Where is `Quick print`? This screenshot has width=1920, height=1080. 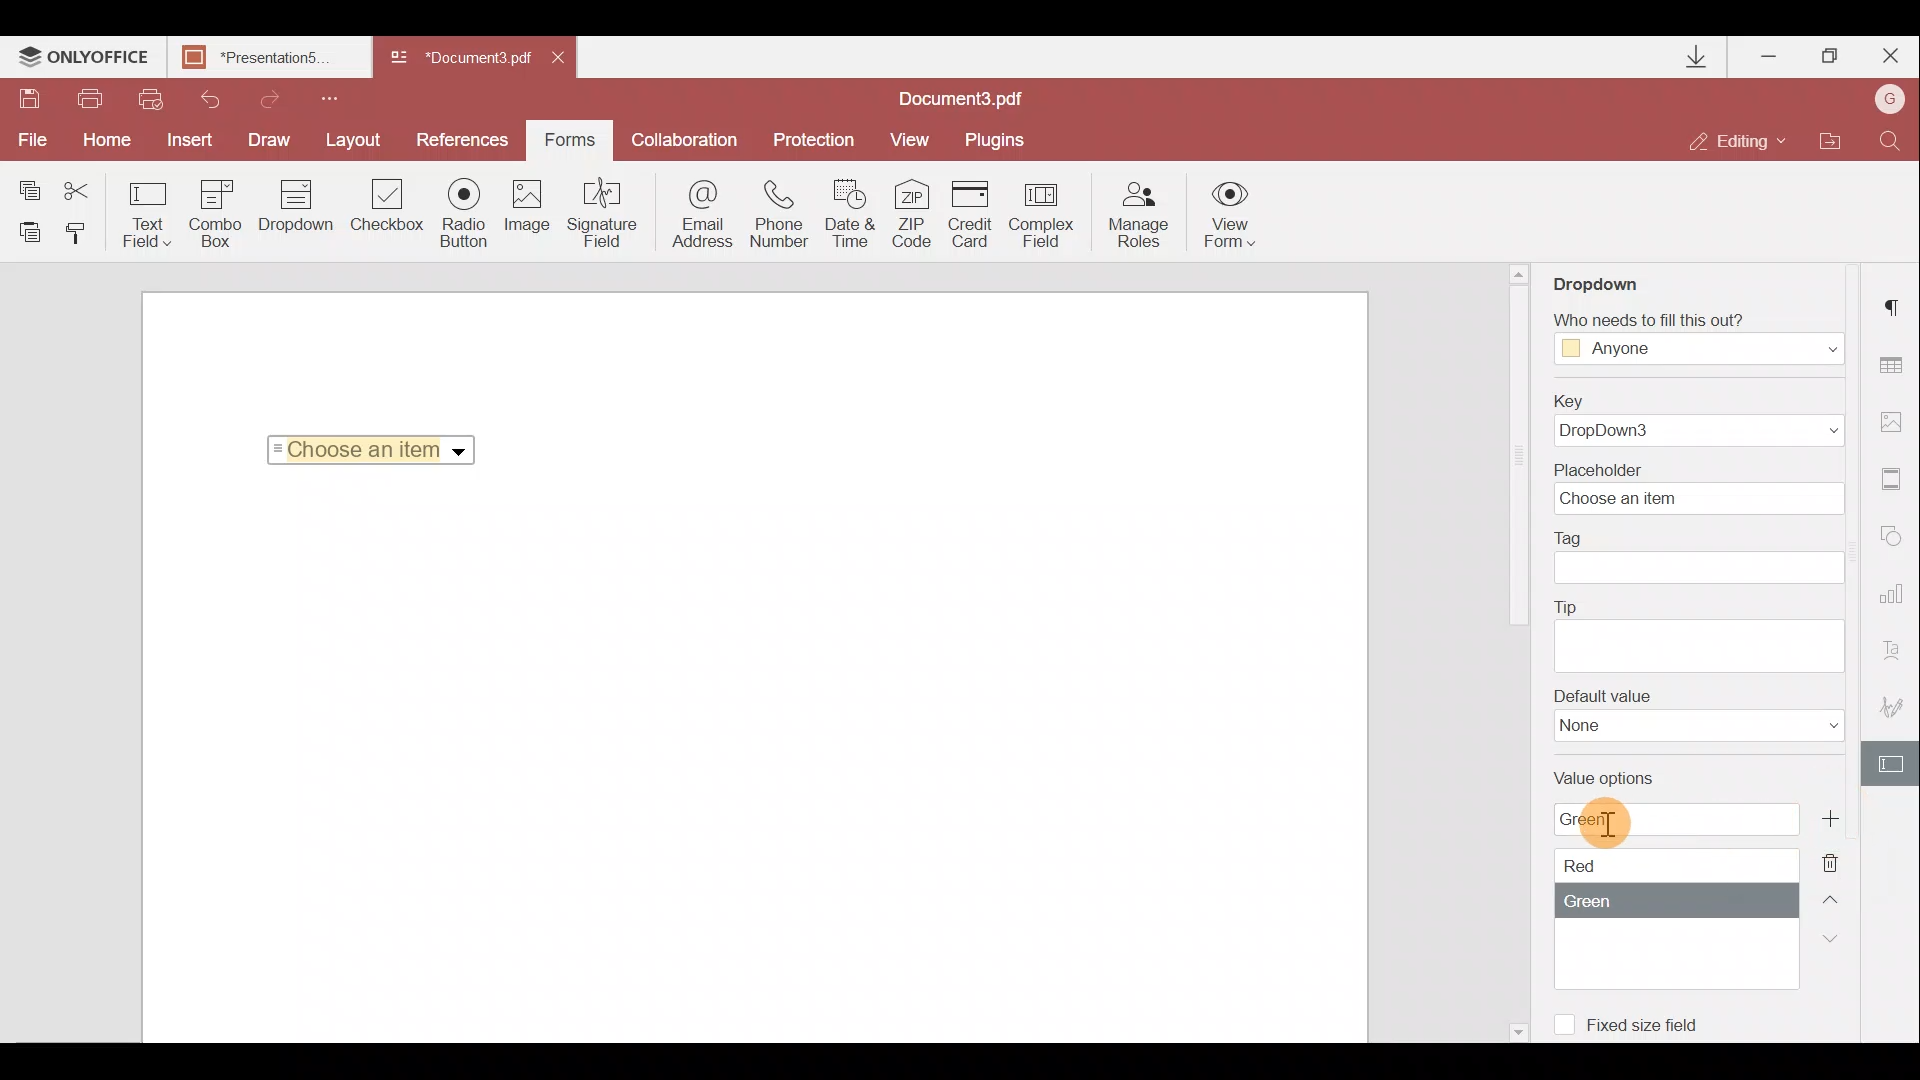
Quick print is located at coordinates (152, 99).